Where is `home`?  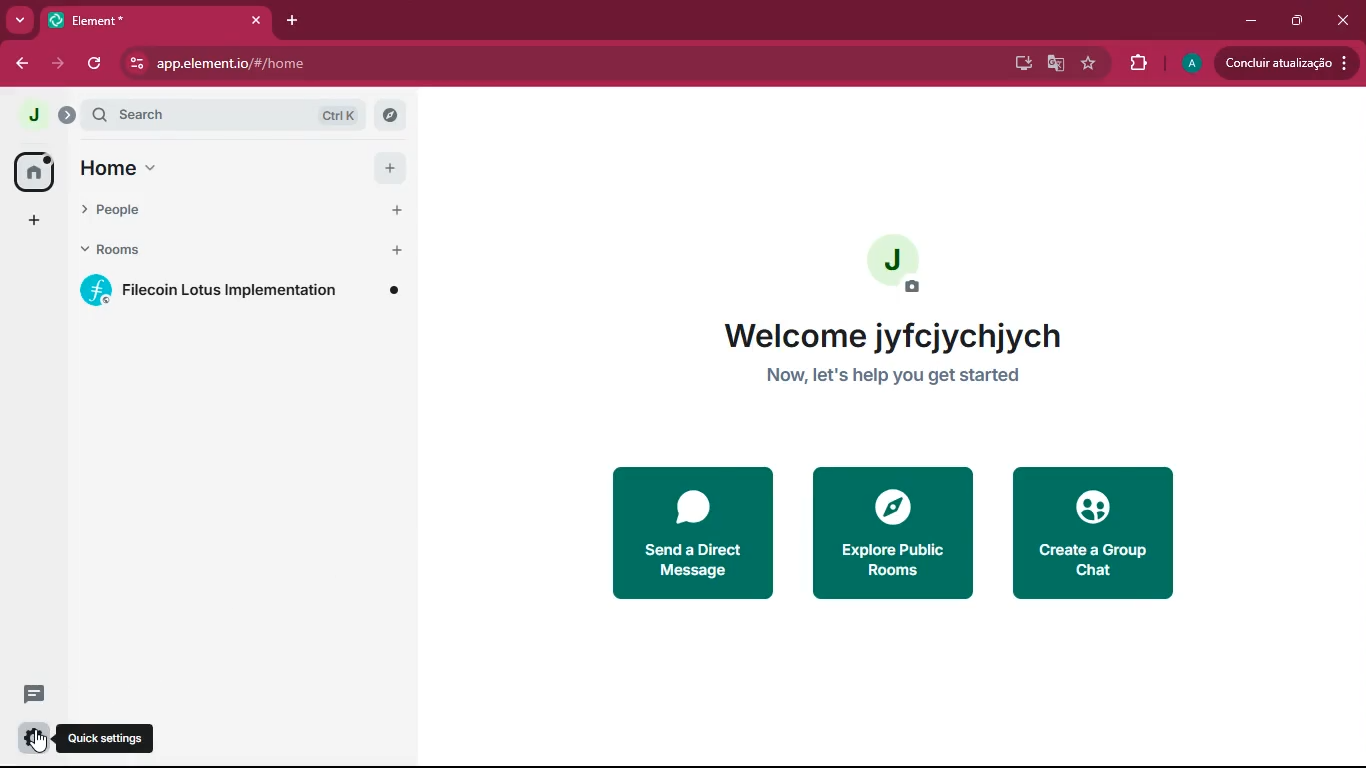 home is located at coordinates (113, 166).